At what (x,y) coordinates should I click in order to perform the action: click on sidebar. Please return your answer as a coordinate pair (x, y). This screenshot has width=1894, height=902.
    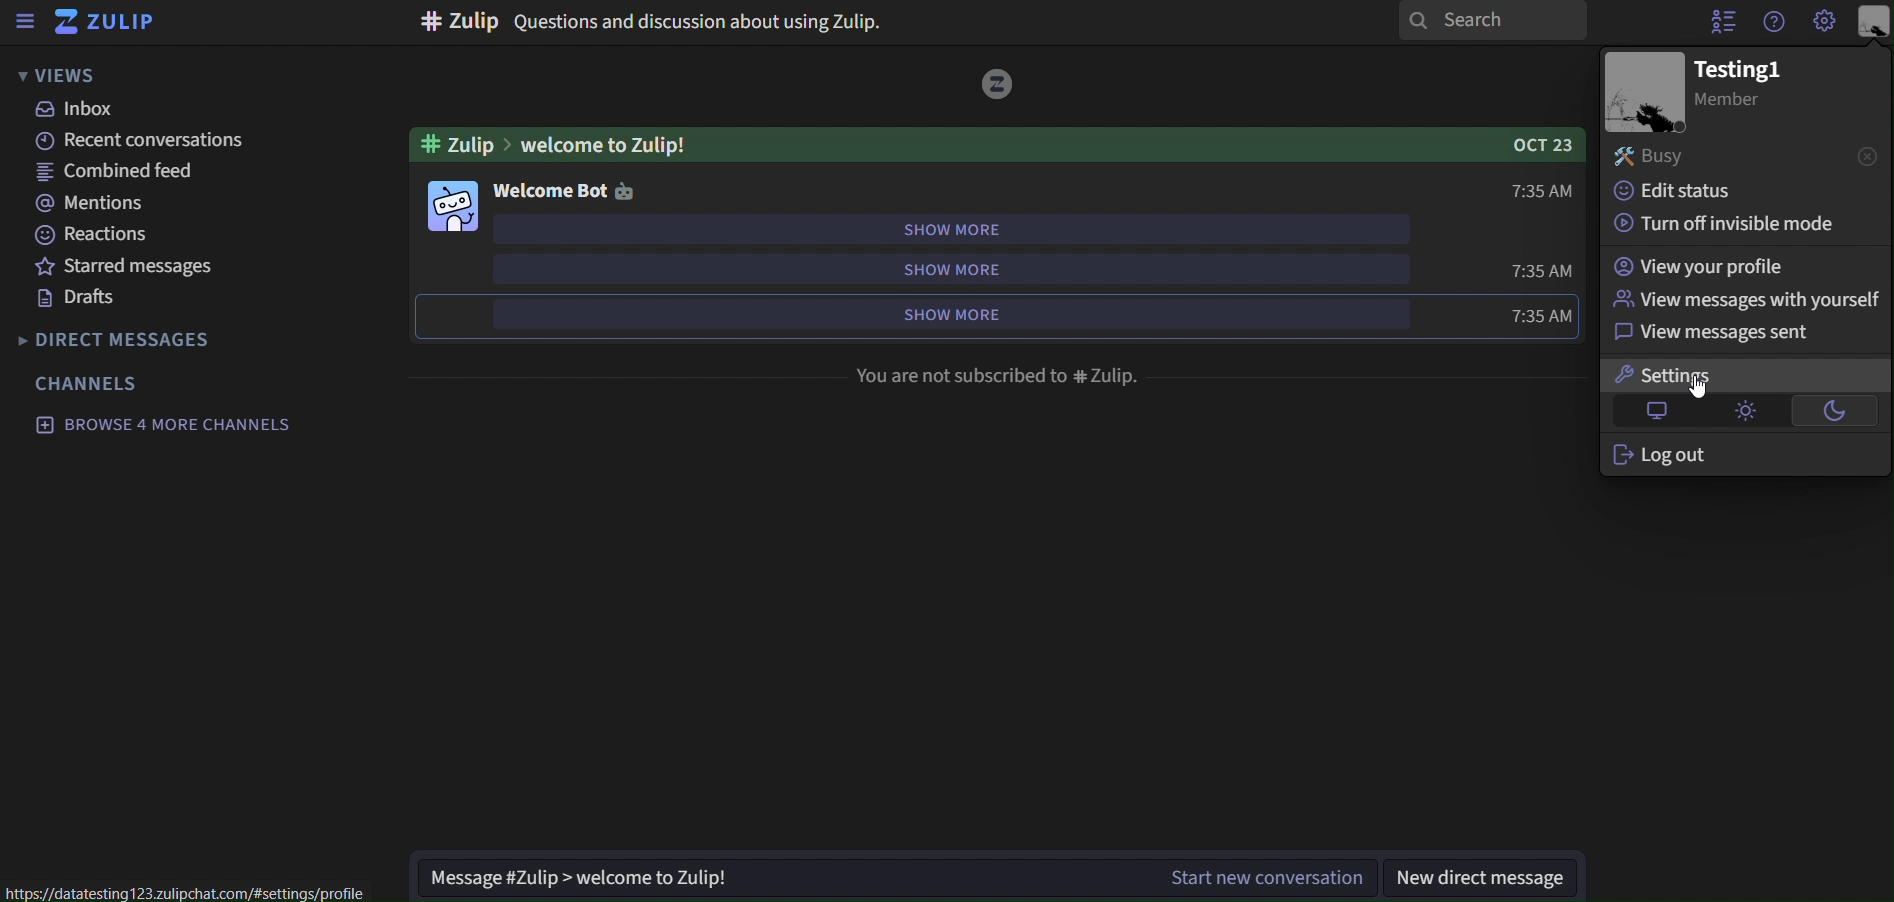
    Looking at the image, I should click on (27, 21).